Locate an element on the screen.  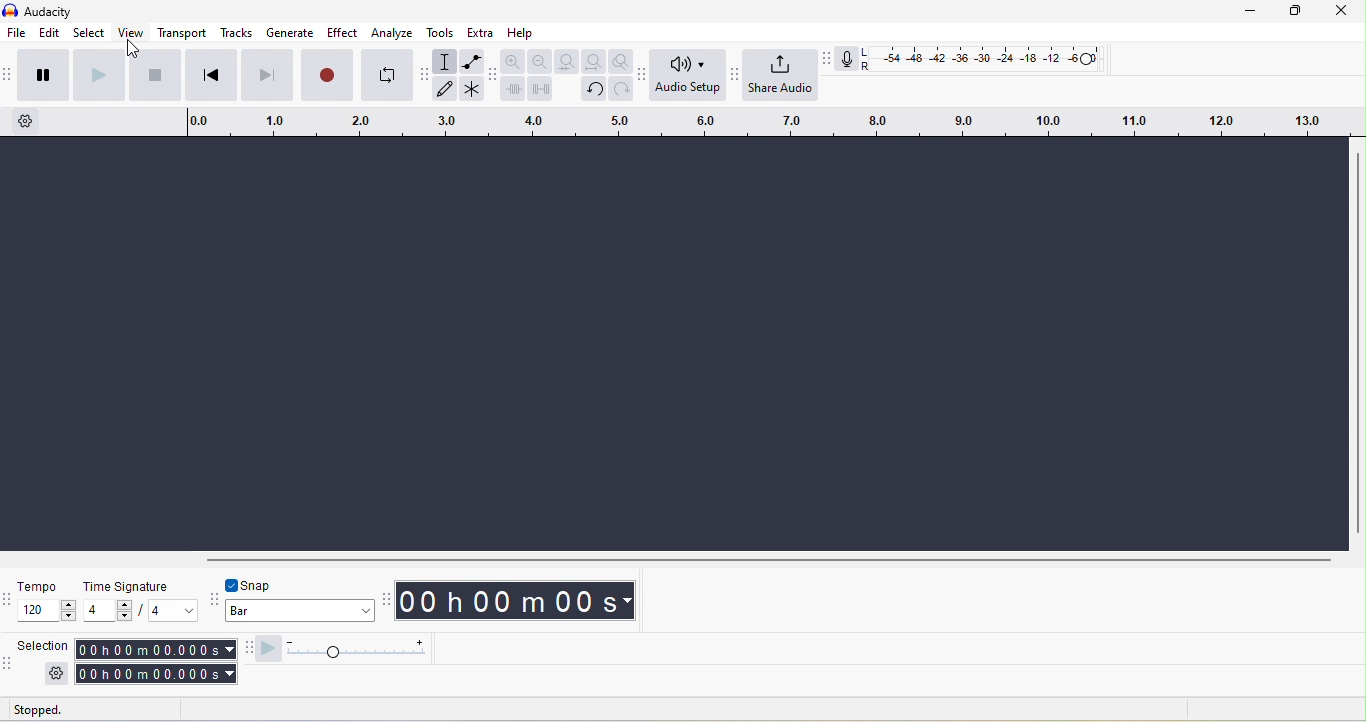
fit selection to width is located at coordinates (567, 61).